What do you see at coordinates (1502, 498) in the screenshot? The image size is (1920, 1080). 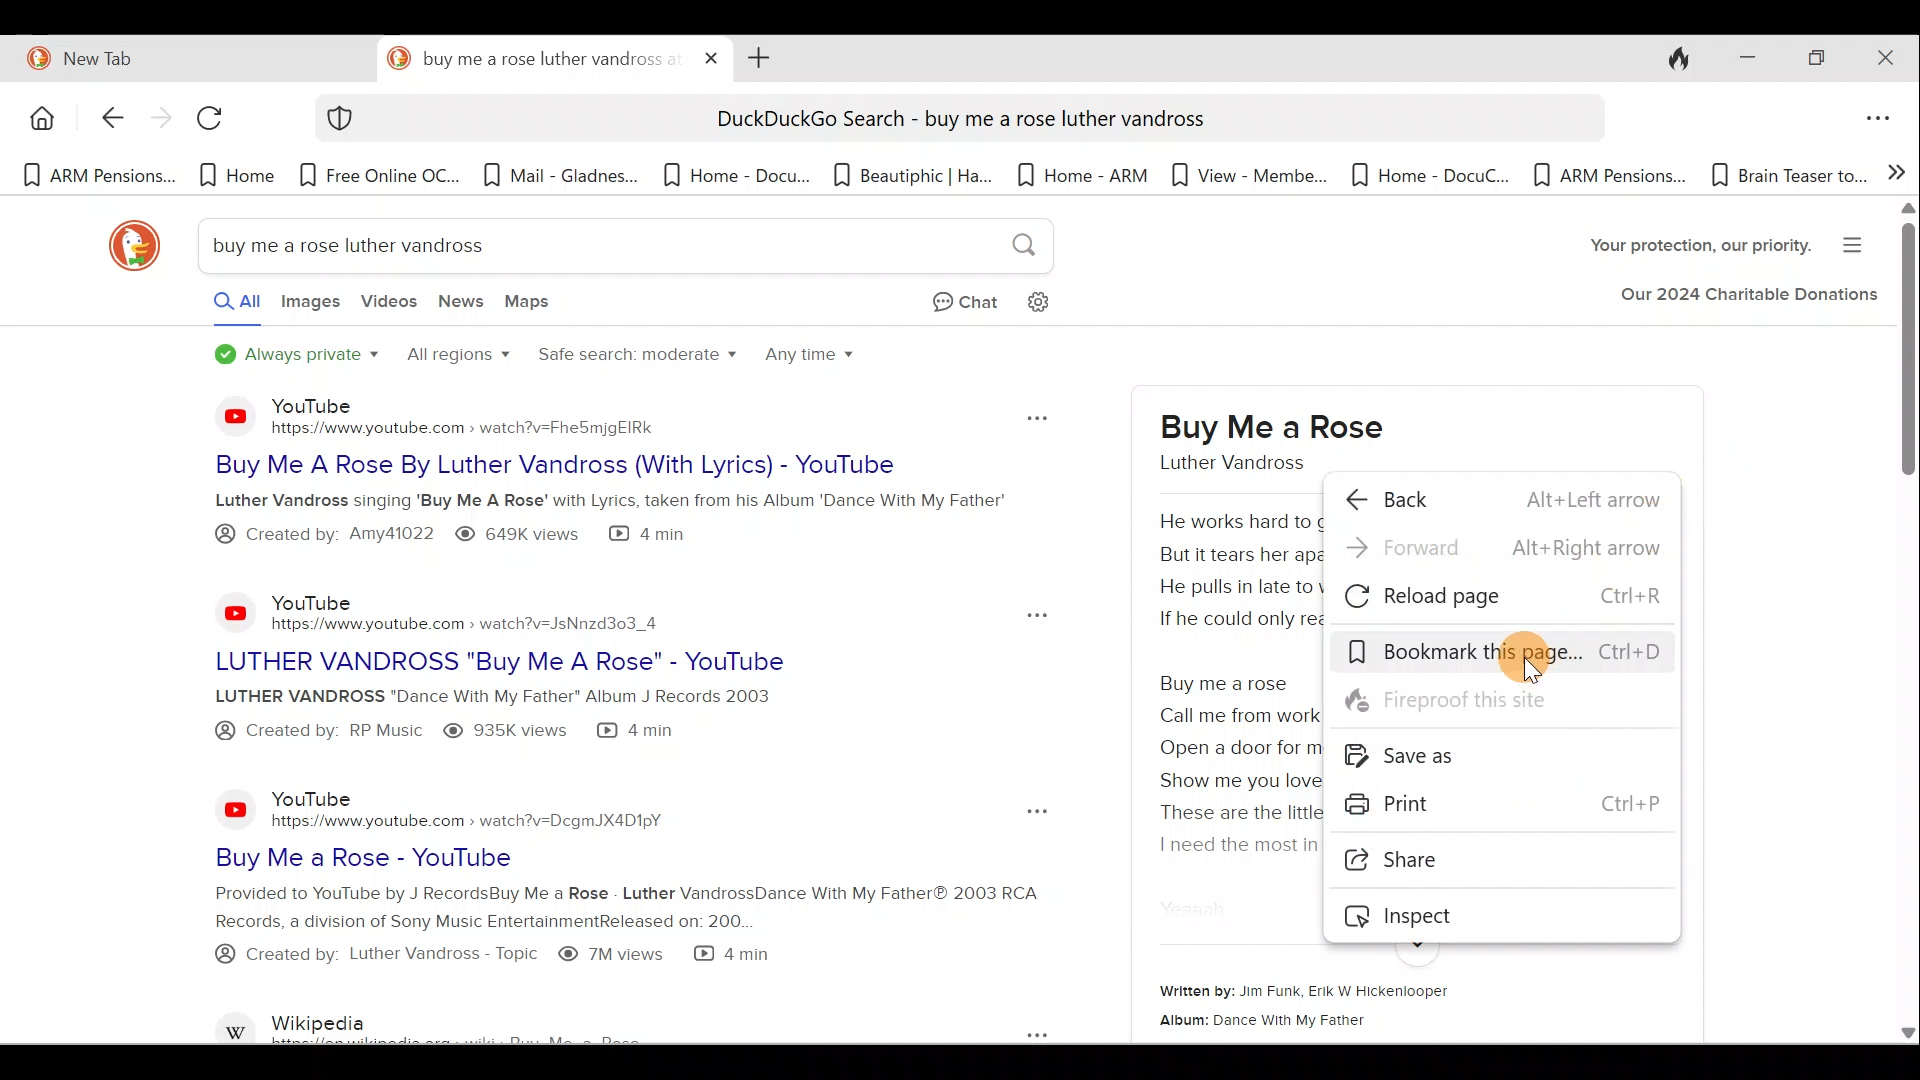 I see `Back` at bounding box center [1502, 498].